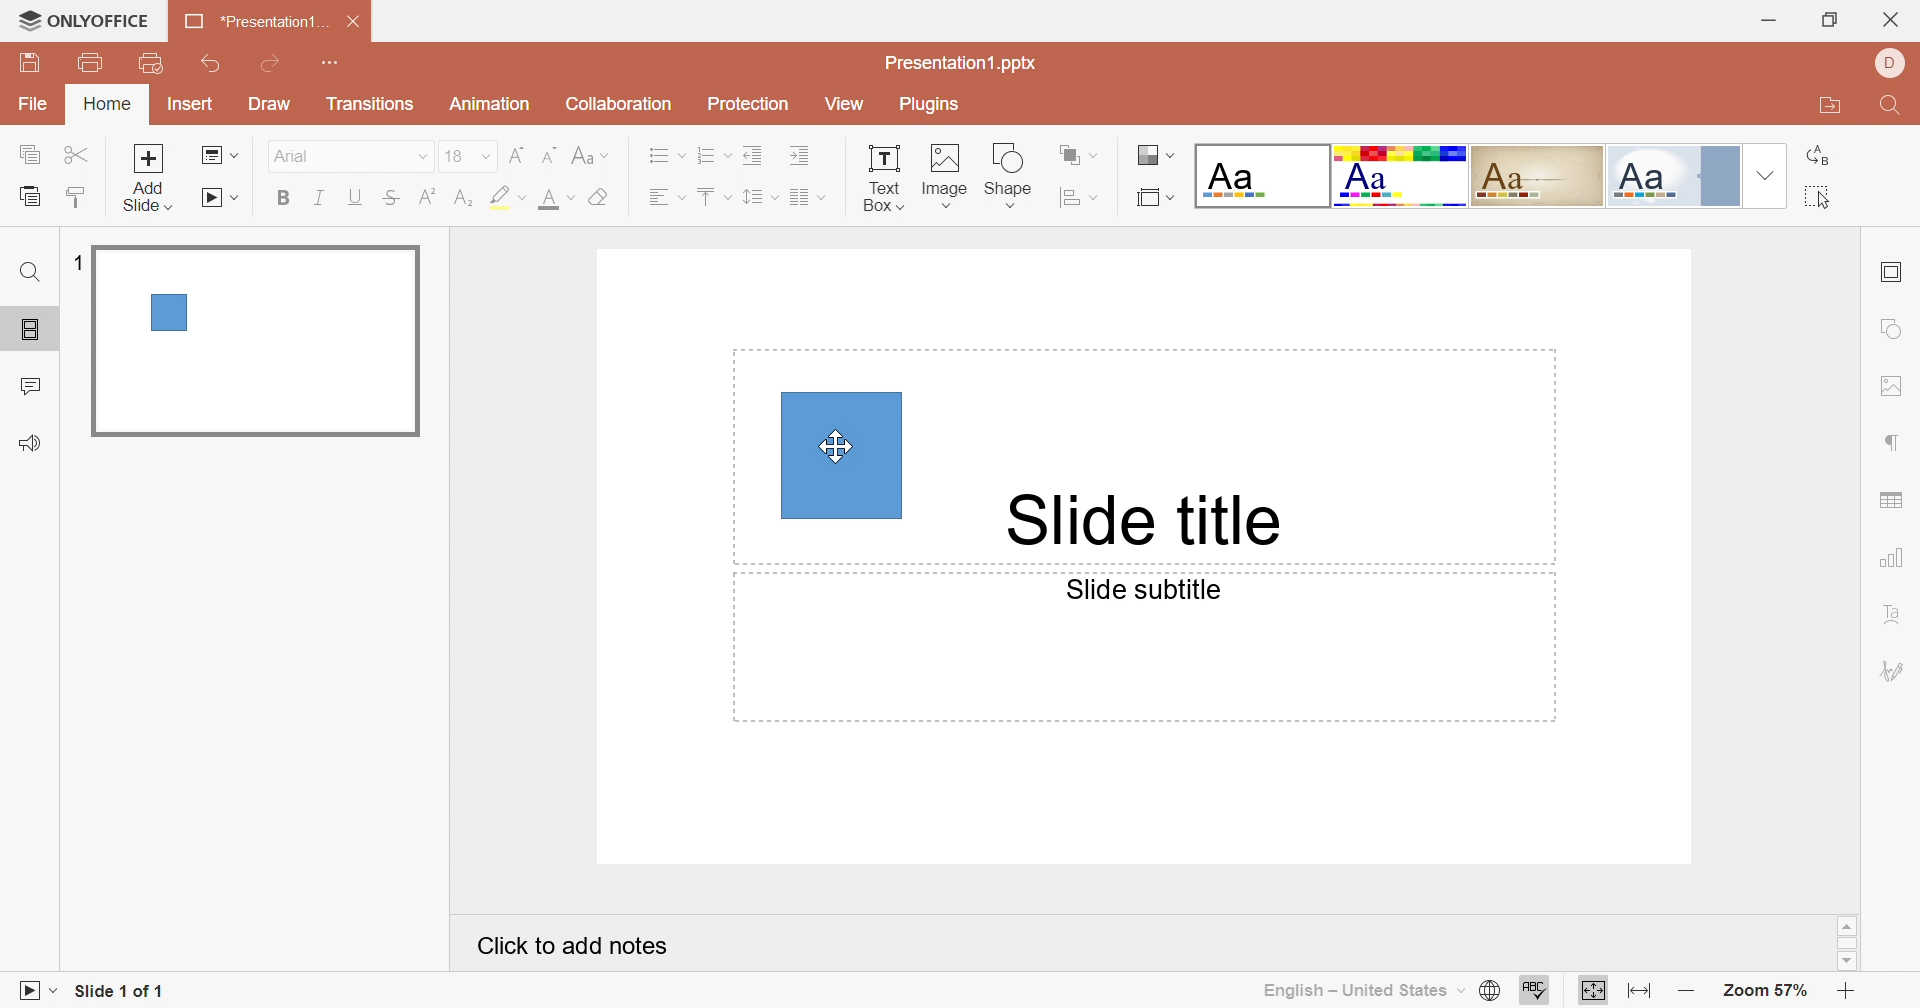  Describe the element at coordinates (711, 197) in the screenshot. I see `Align Top` at that location.